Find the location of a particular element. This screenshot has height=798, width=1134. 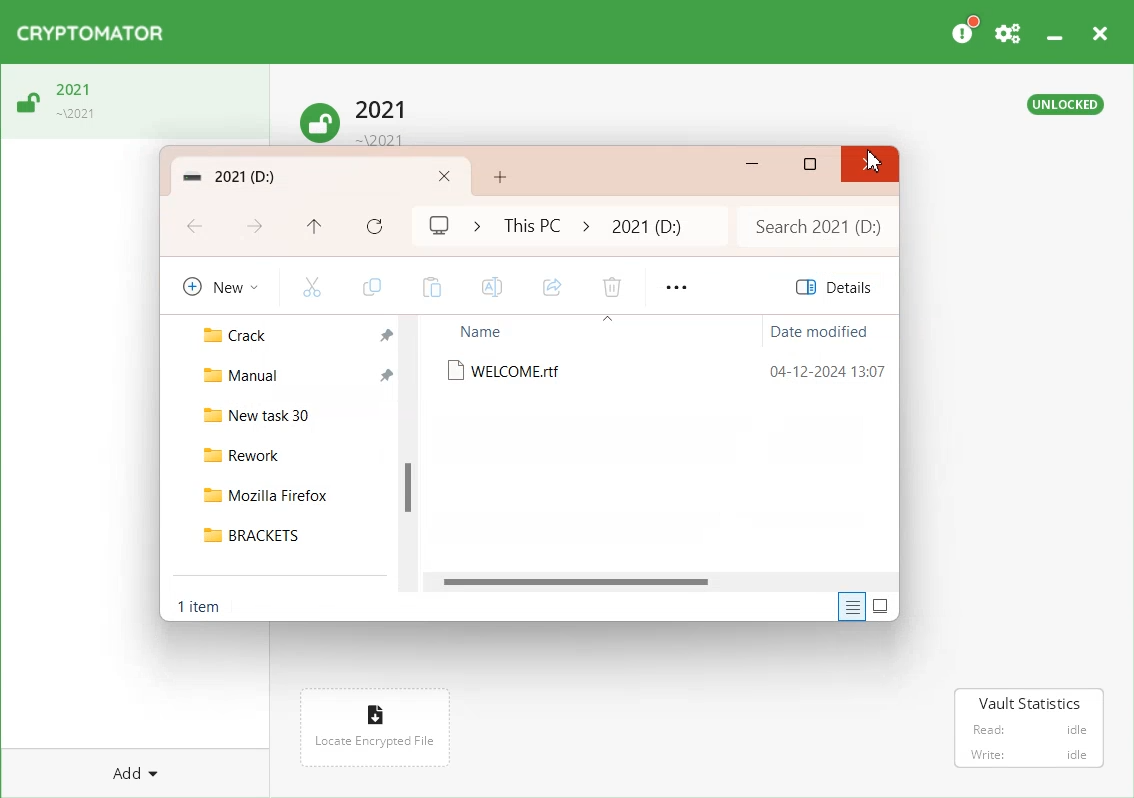

Display information about each item in the window is located at coordinates (851, 607).